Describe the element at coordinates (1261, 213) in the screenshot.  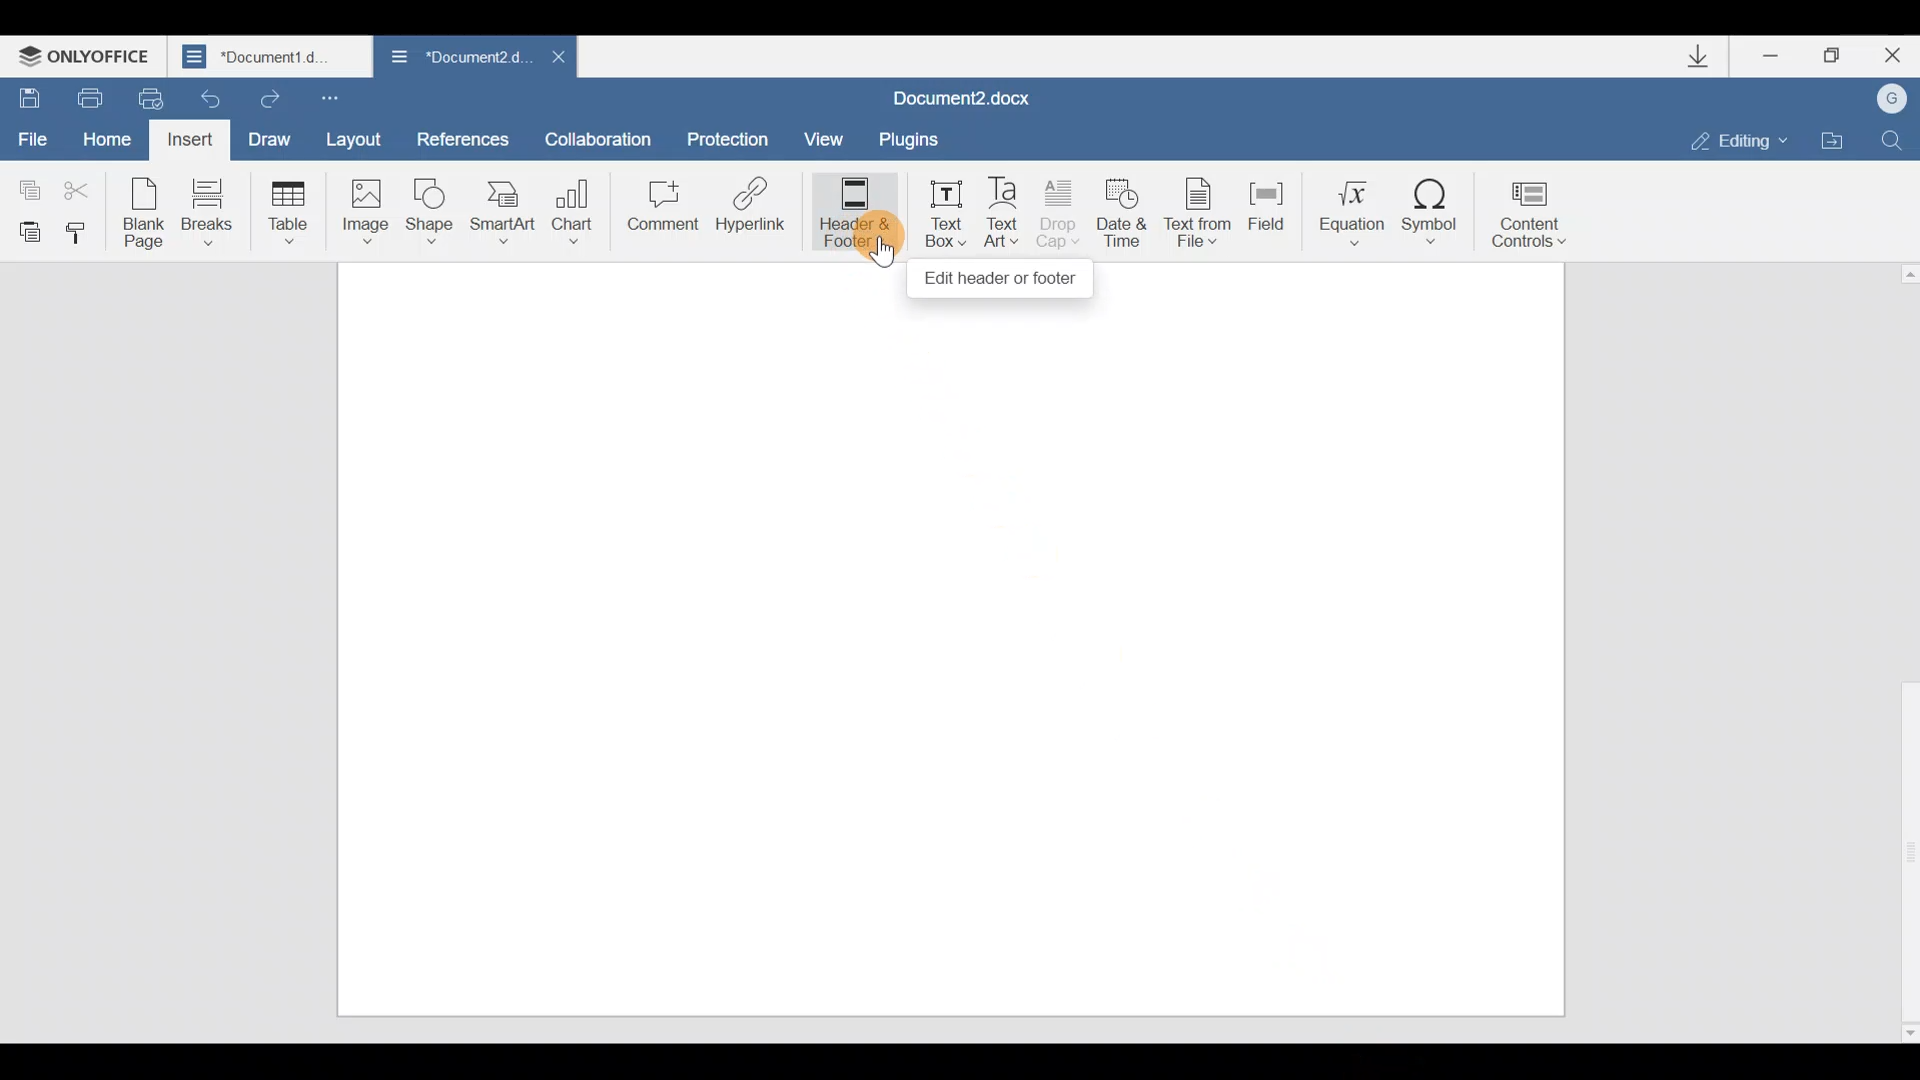
I see `Field` at that location.